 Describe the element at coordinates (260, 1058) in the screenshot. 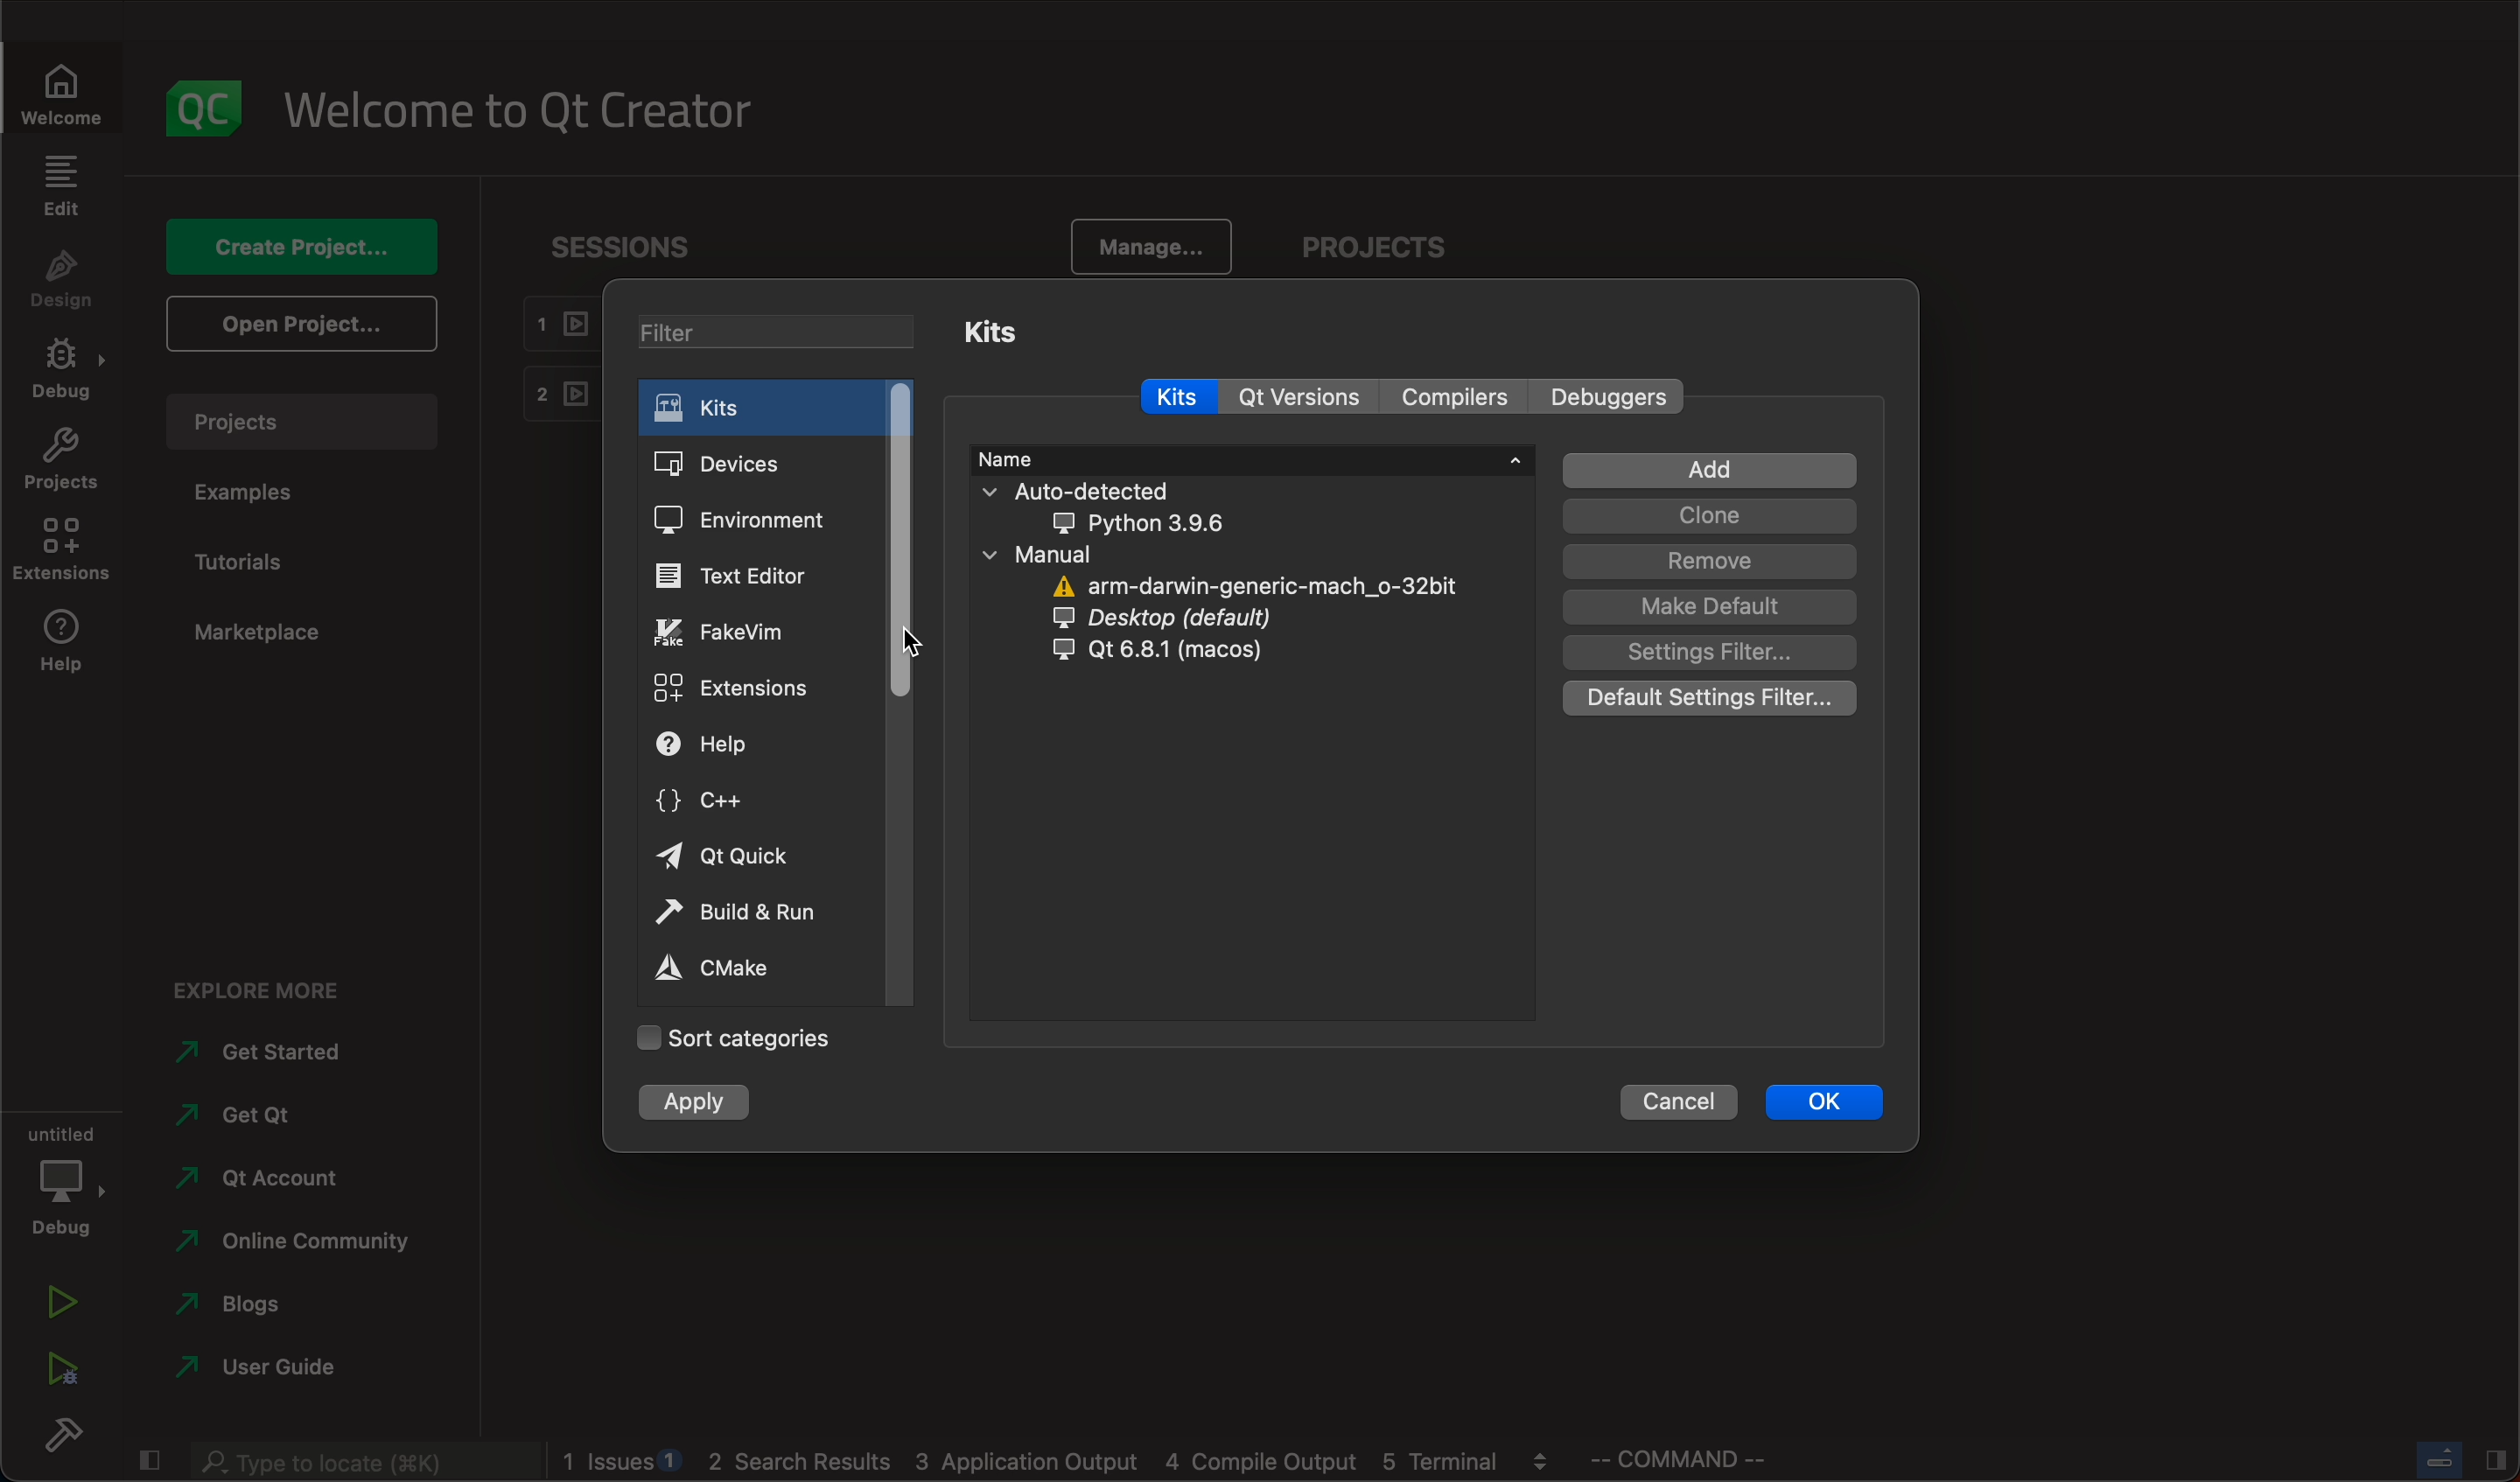

I see `started` at that location.